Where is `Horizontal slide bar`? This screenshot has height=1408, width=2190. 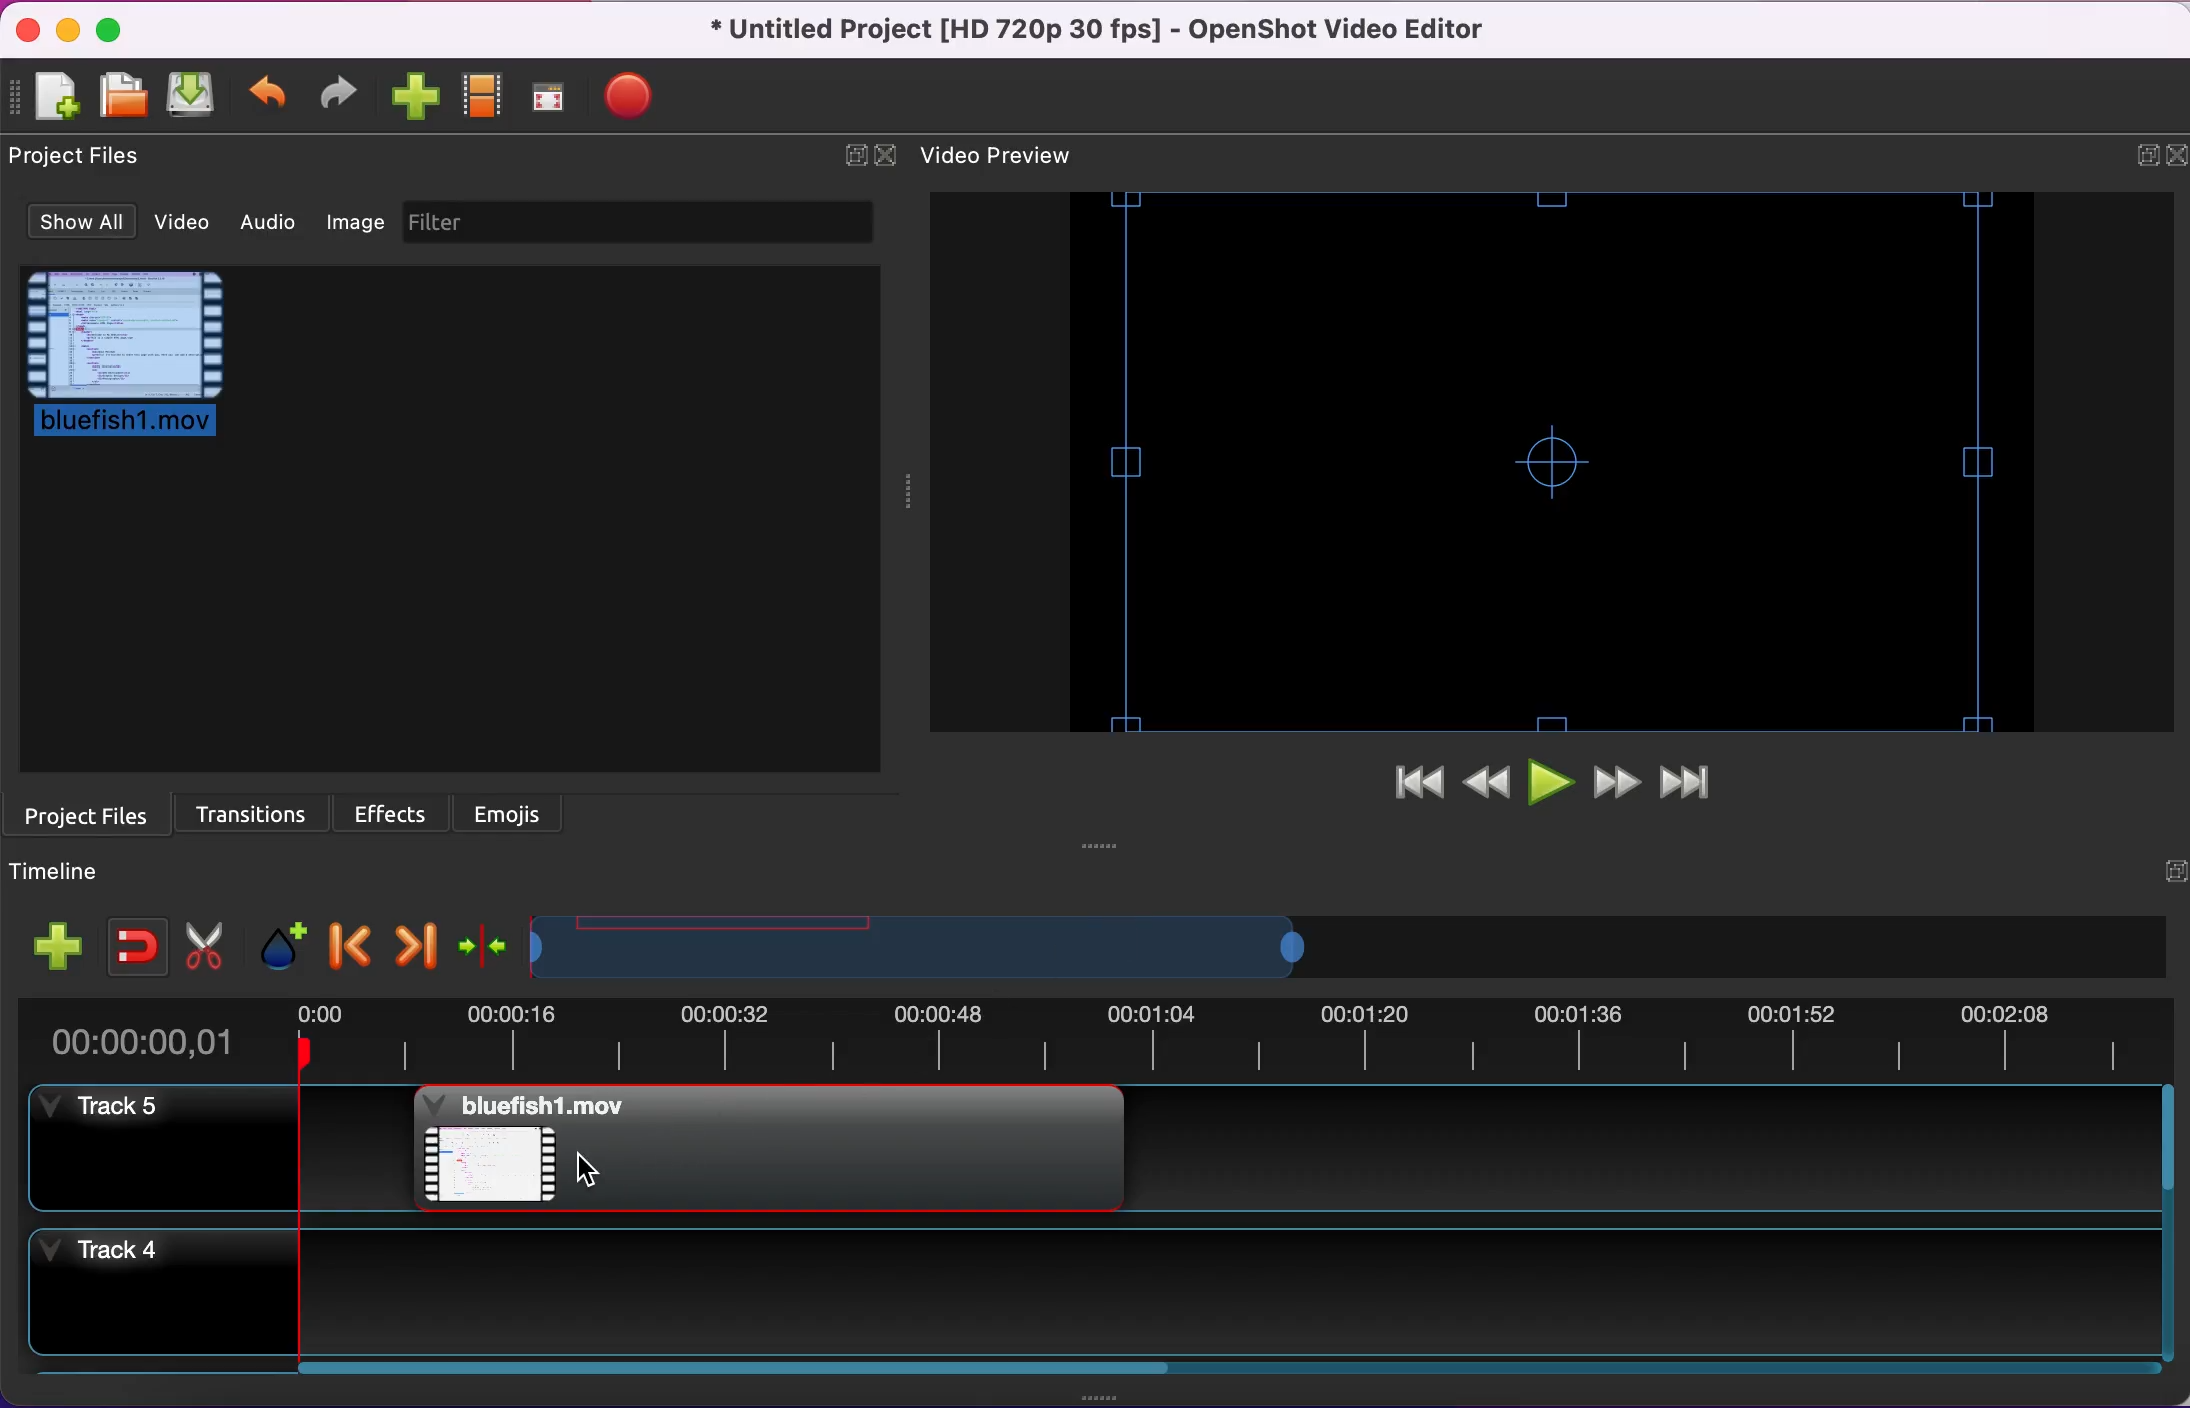 Horizontal slide bar is located at coordinates (1217, 1368).